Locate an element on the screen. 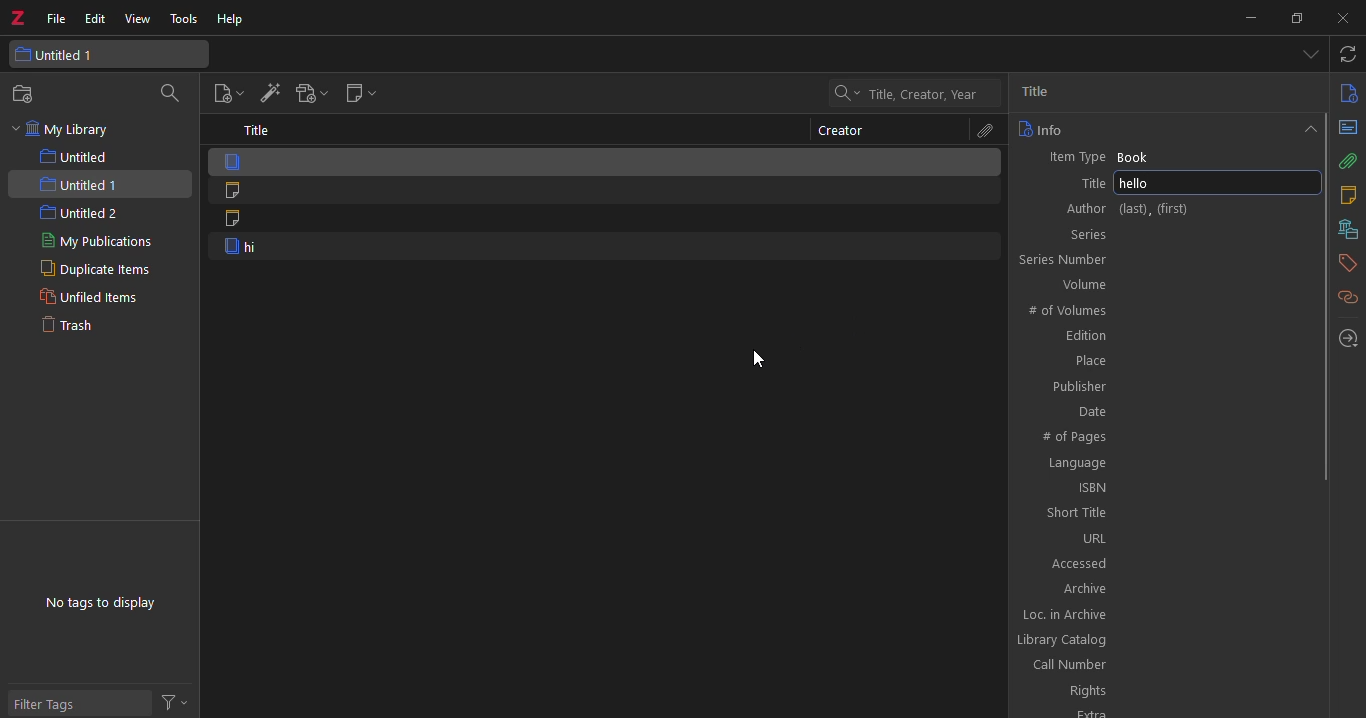  trash is located at coordinates (97, 327).